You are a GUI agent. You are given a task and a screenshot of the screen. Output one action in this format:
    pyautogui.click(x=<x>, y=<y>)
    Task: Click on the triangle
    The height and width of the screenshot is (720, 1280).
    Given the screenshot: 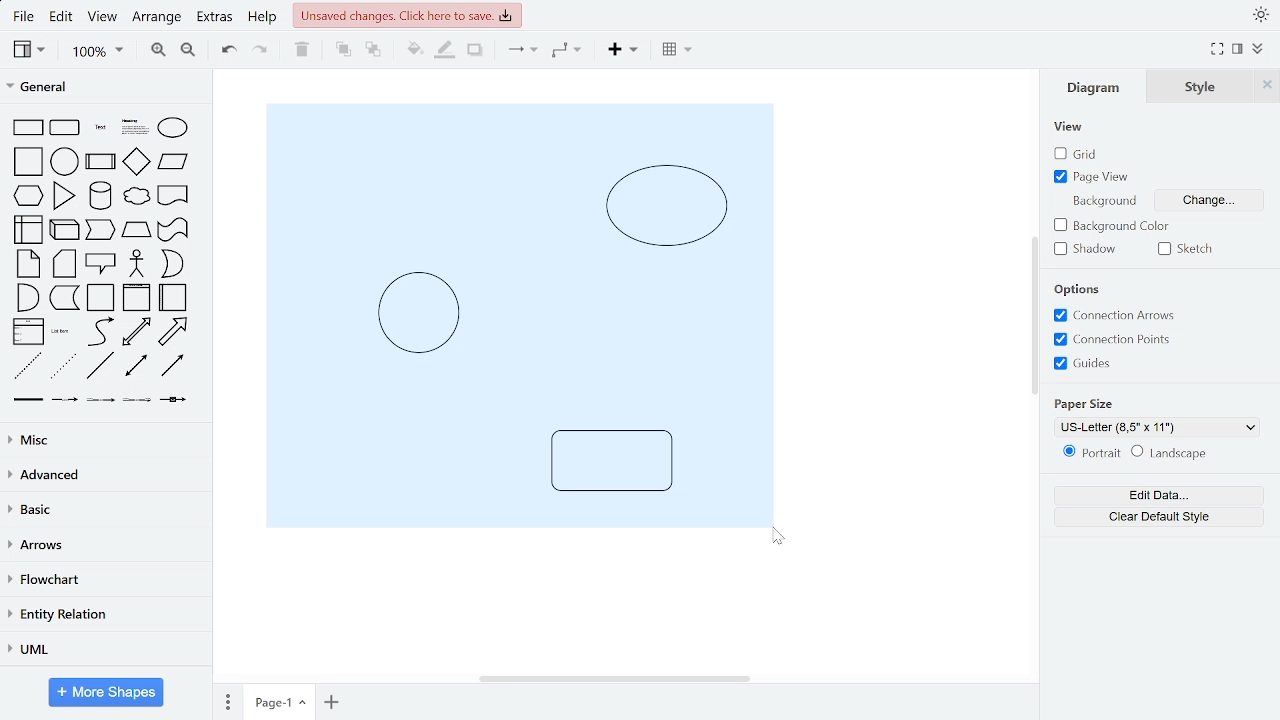 What is the action you would take?
    pyautogui.click(x=64, y=196)
    